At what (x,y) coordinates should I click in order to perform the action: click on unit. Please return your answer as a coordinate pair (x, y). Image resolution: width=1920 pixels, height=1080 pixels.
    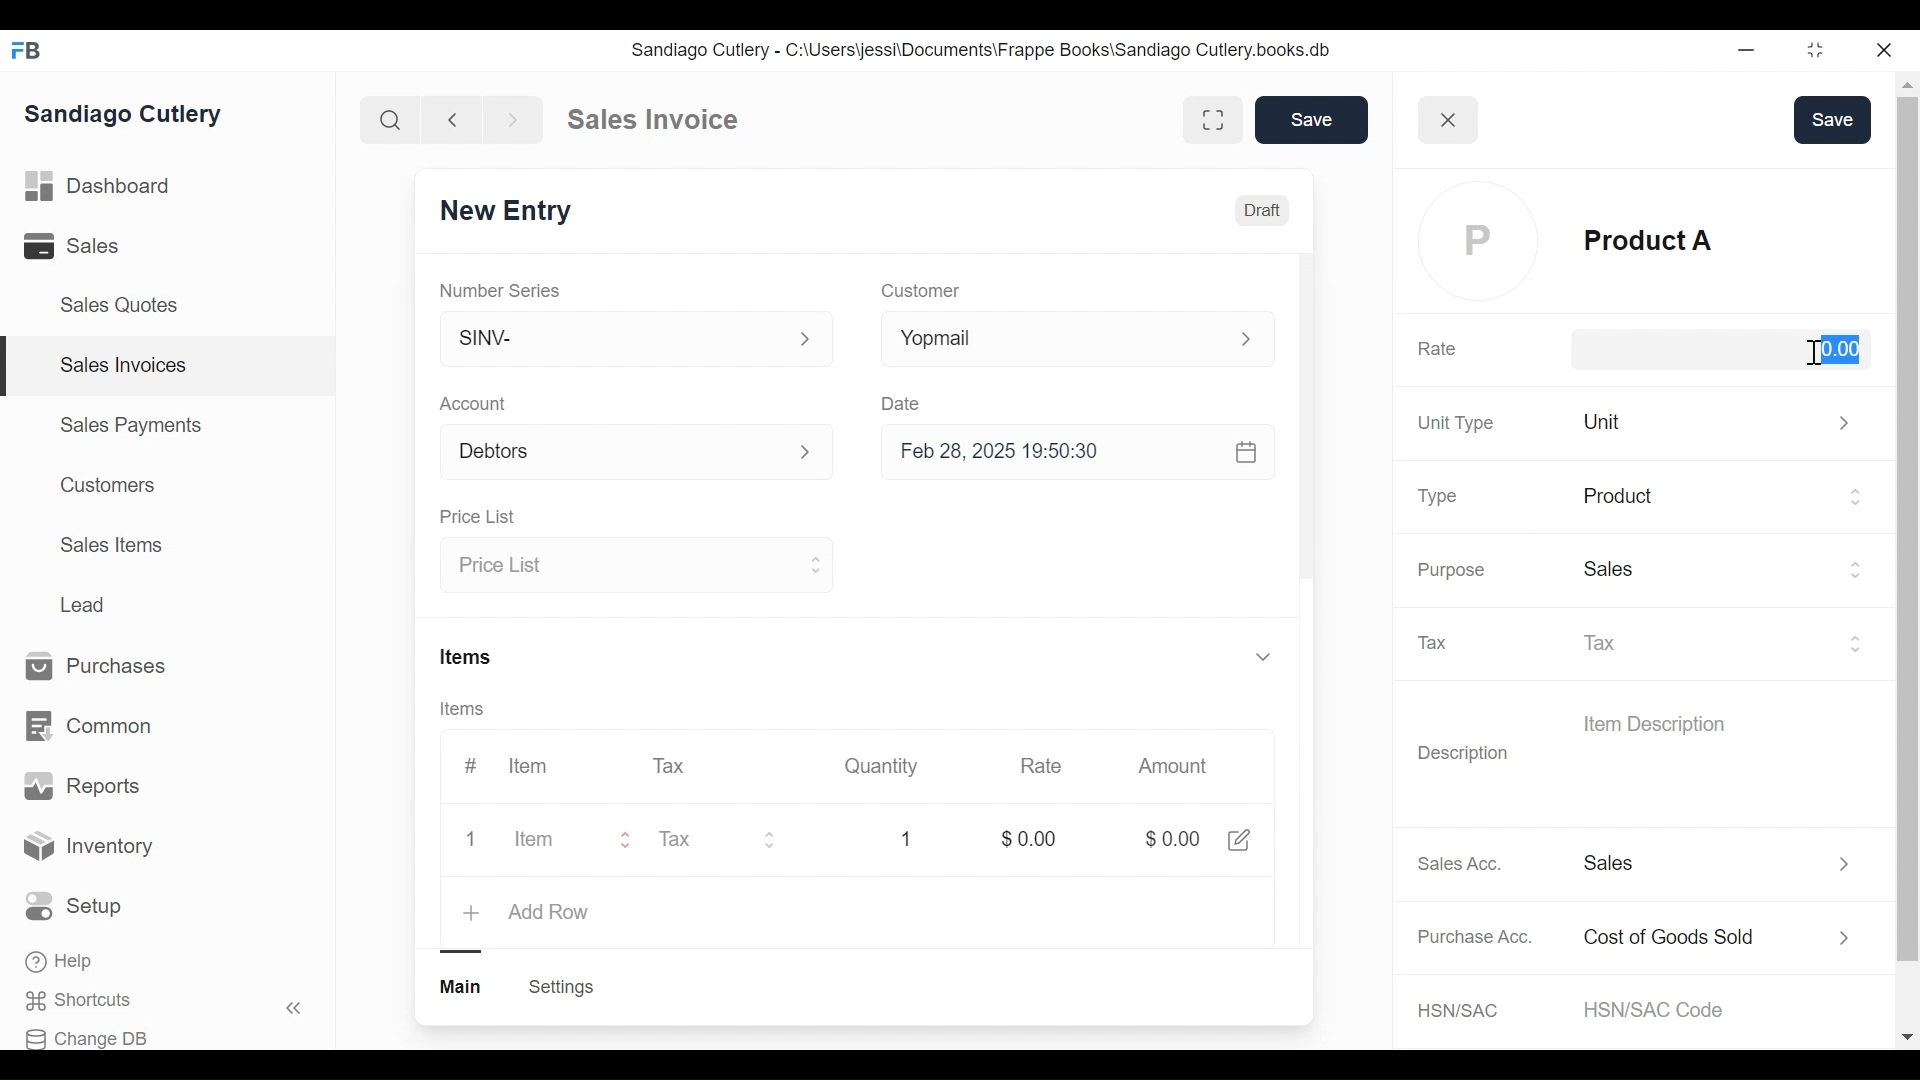
    Looking at the image, I should click on (1723, 421).